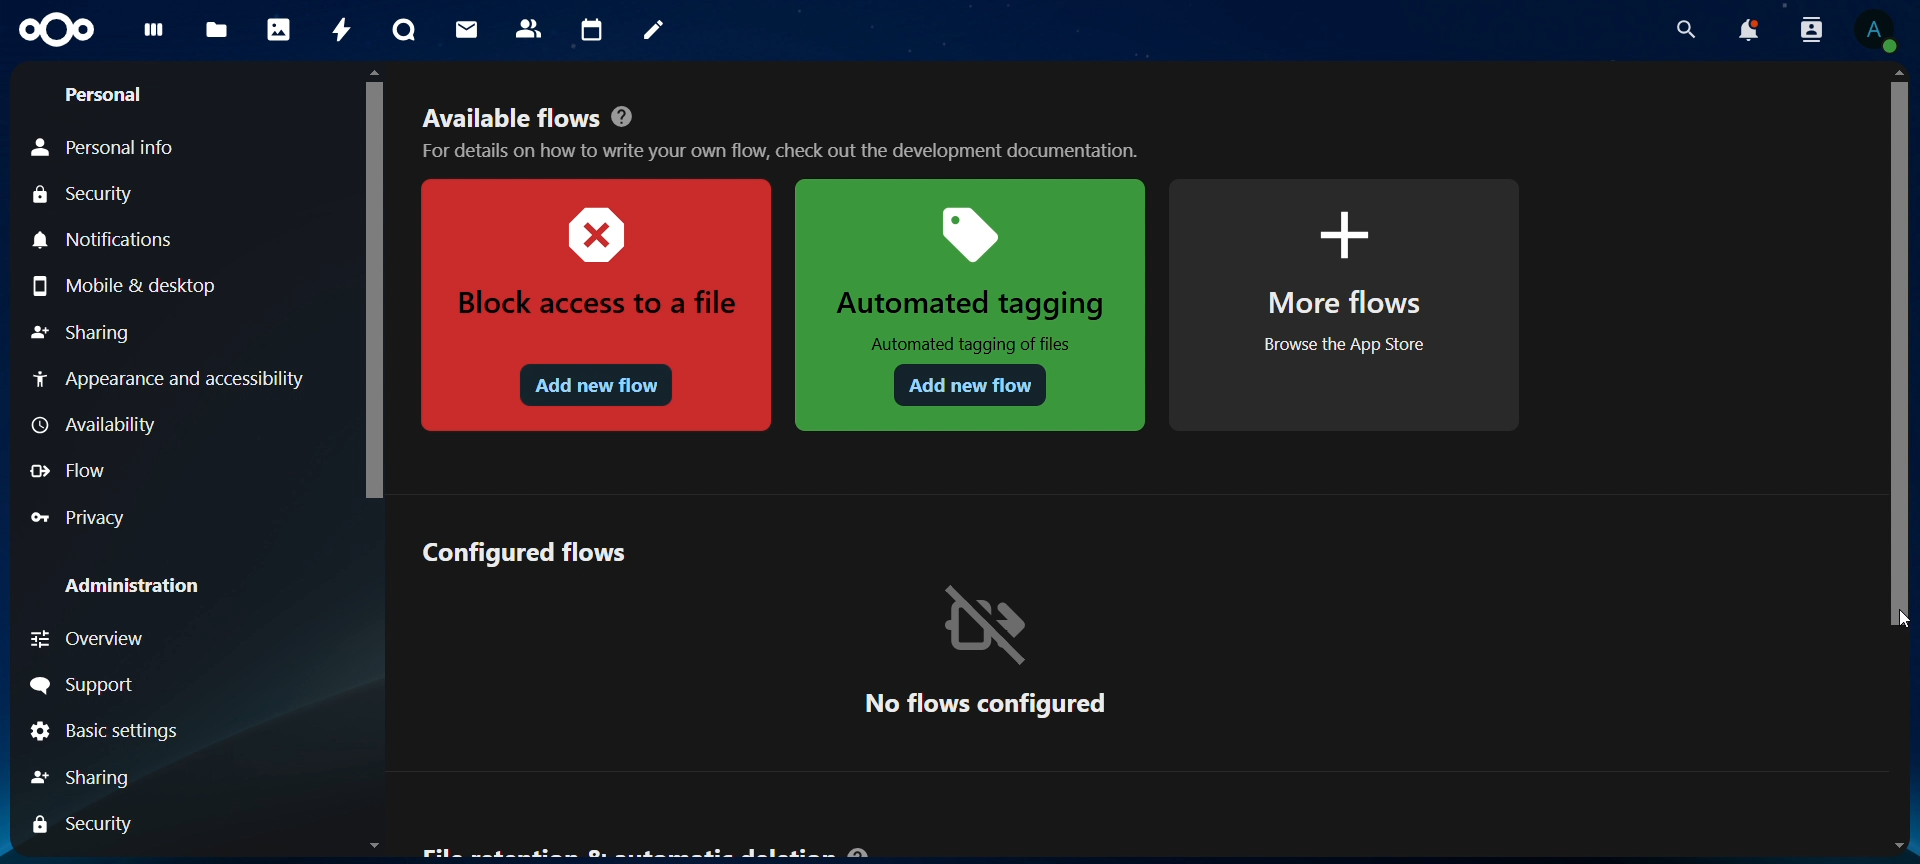 The width and height of the screenshot is (1920, 864). What do you see at coordinates (134, 585) in the screenshot?
I see `administration` at bounding box center [134, 585].